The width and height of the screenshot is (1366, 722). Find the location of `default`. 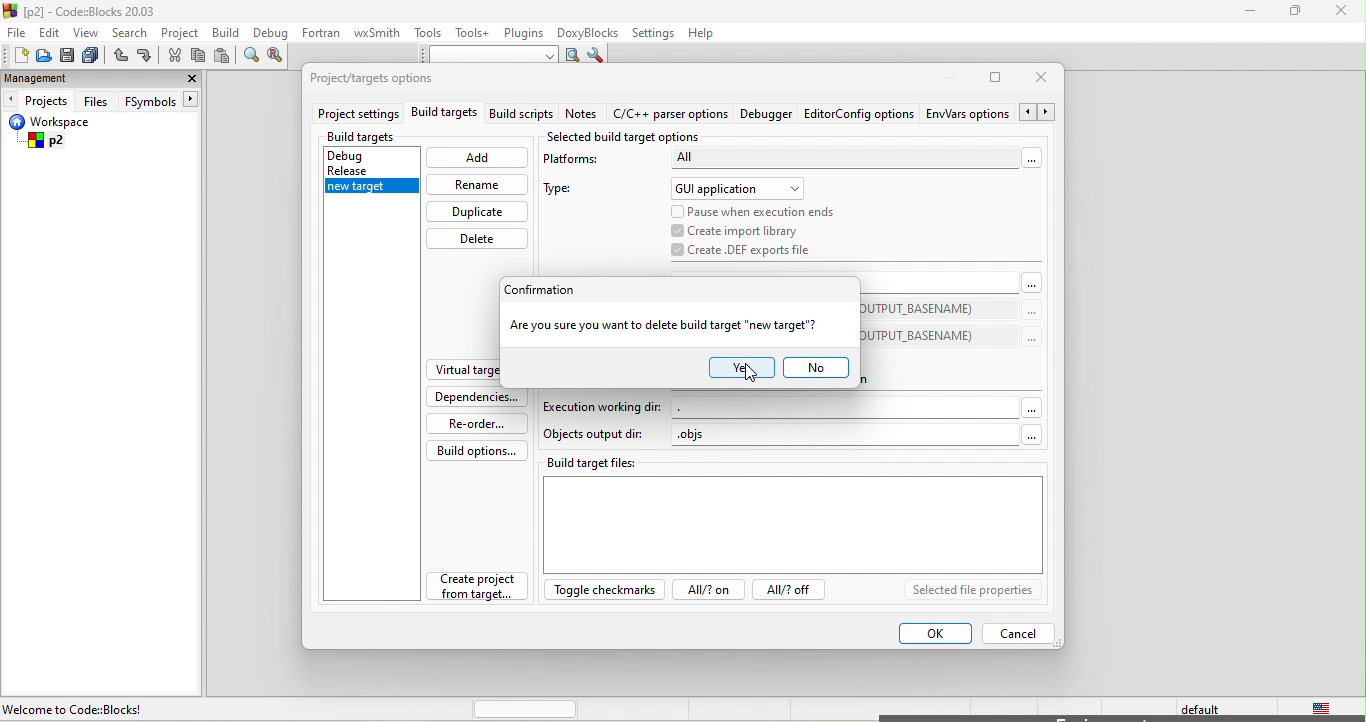

default is located at coordinates (1194, 709).